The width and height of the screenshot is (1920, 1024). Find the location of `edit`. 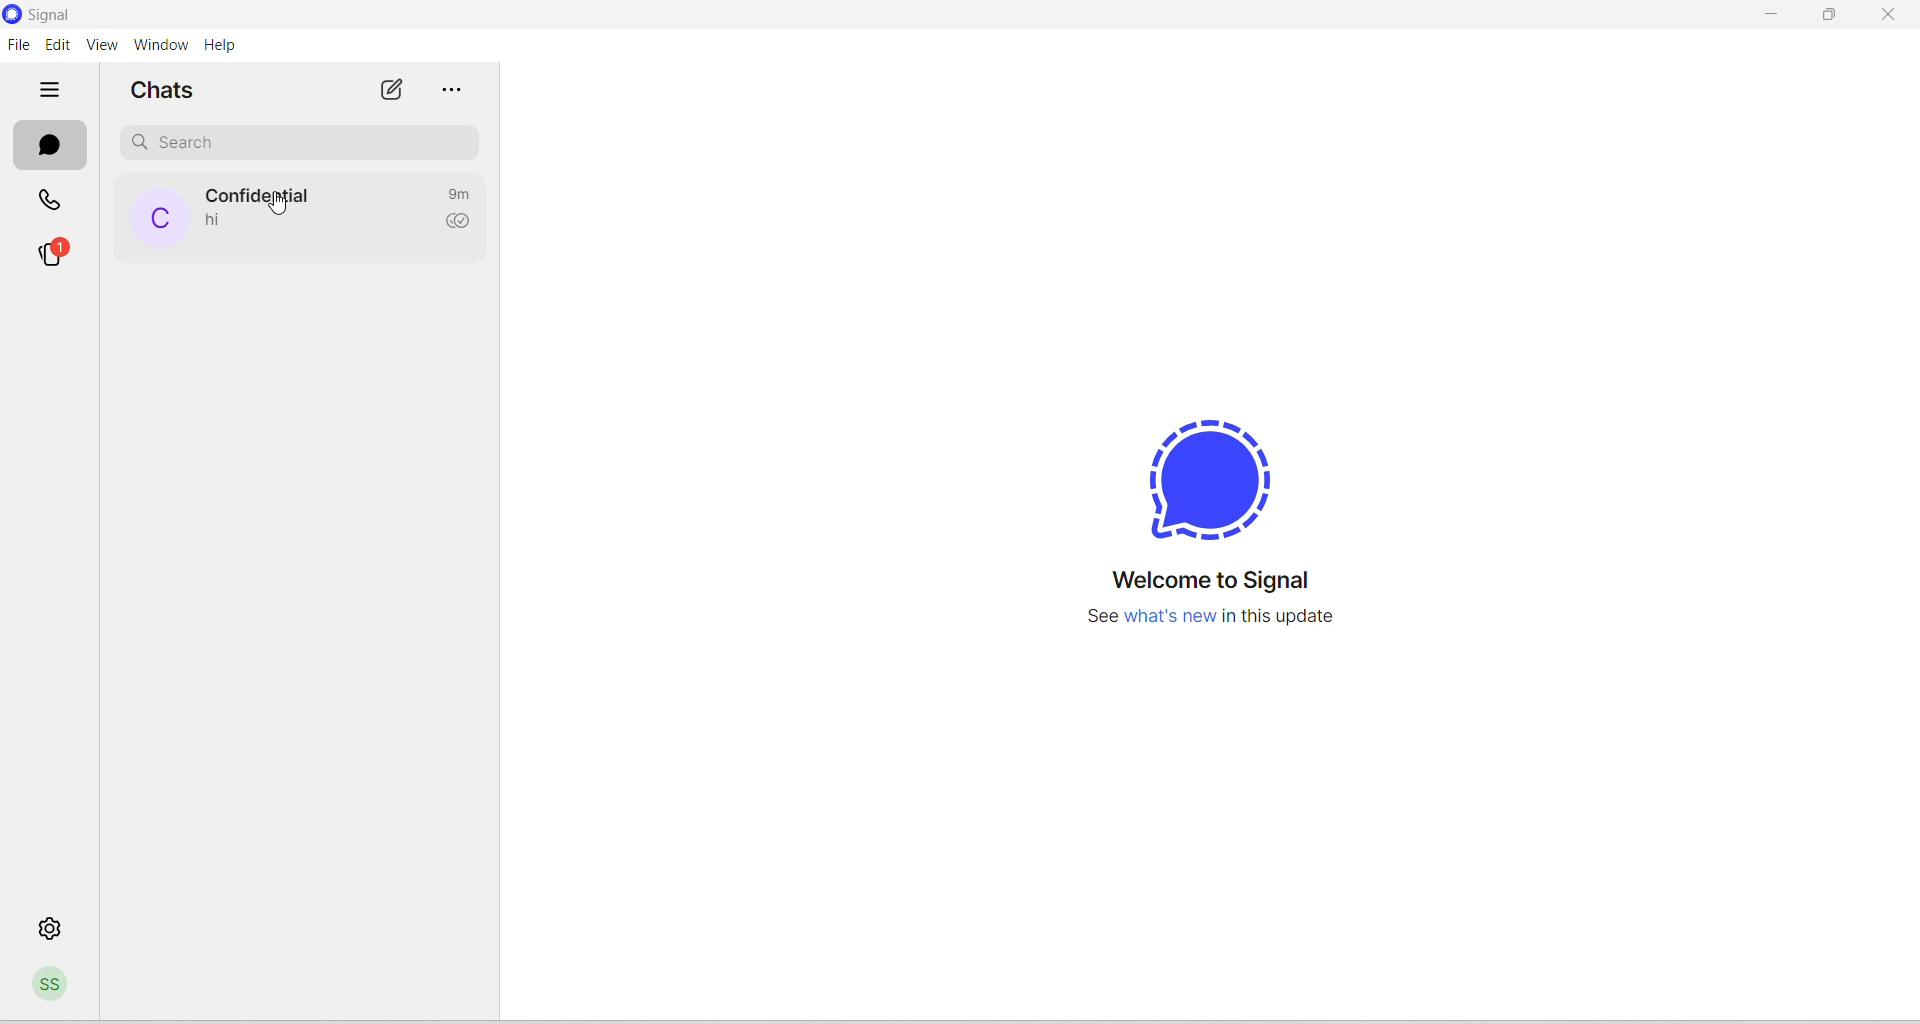

edit is located at coordinates (59, 44).